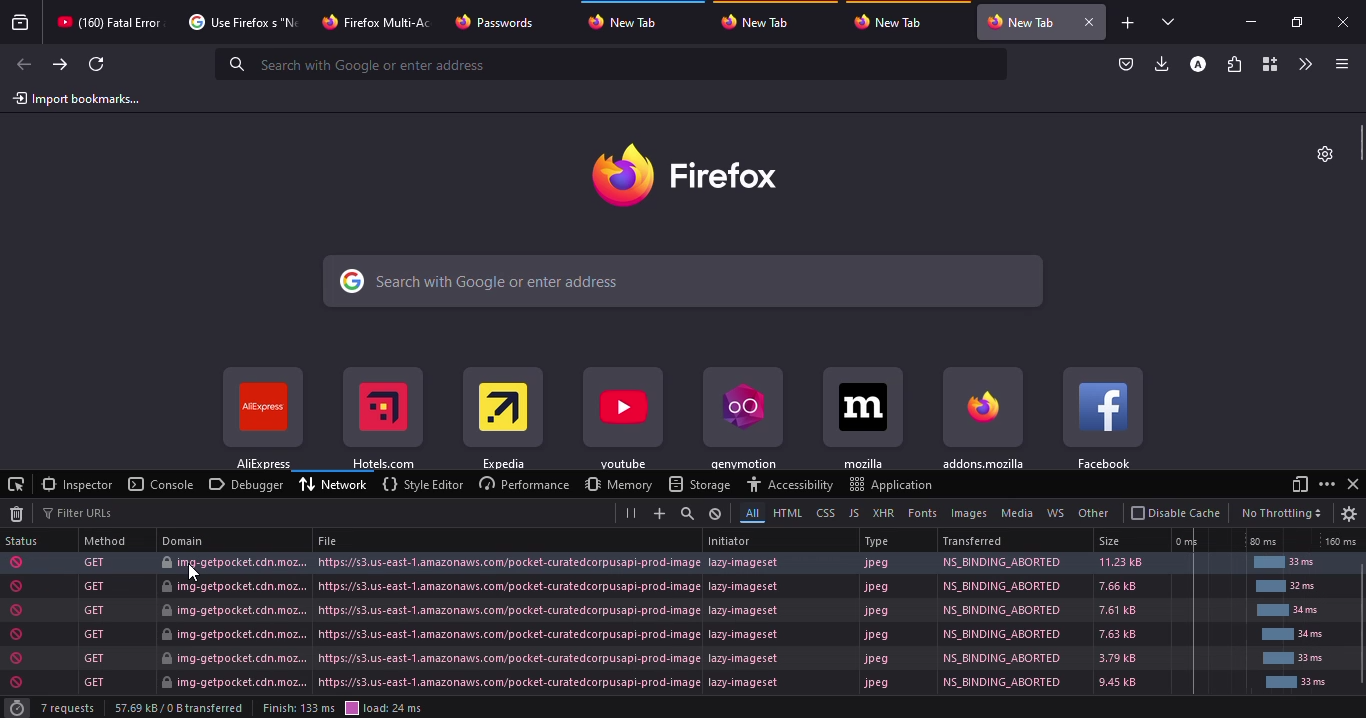 This screenshot has width=1366, height=718. What do you see at coordinates (1104, 417) in the screenshot?
I see `shortcuts` at bounding box center [1104, 417].